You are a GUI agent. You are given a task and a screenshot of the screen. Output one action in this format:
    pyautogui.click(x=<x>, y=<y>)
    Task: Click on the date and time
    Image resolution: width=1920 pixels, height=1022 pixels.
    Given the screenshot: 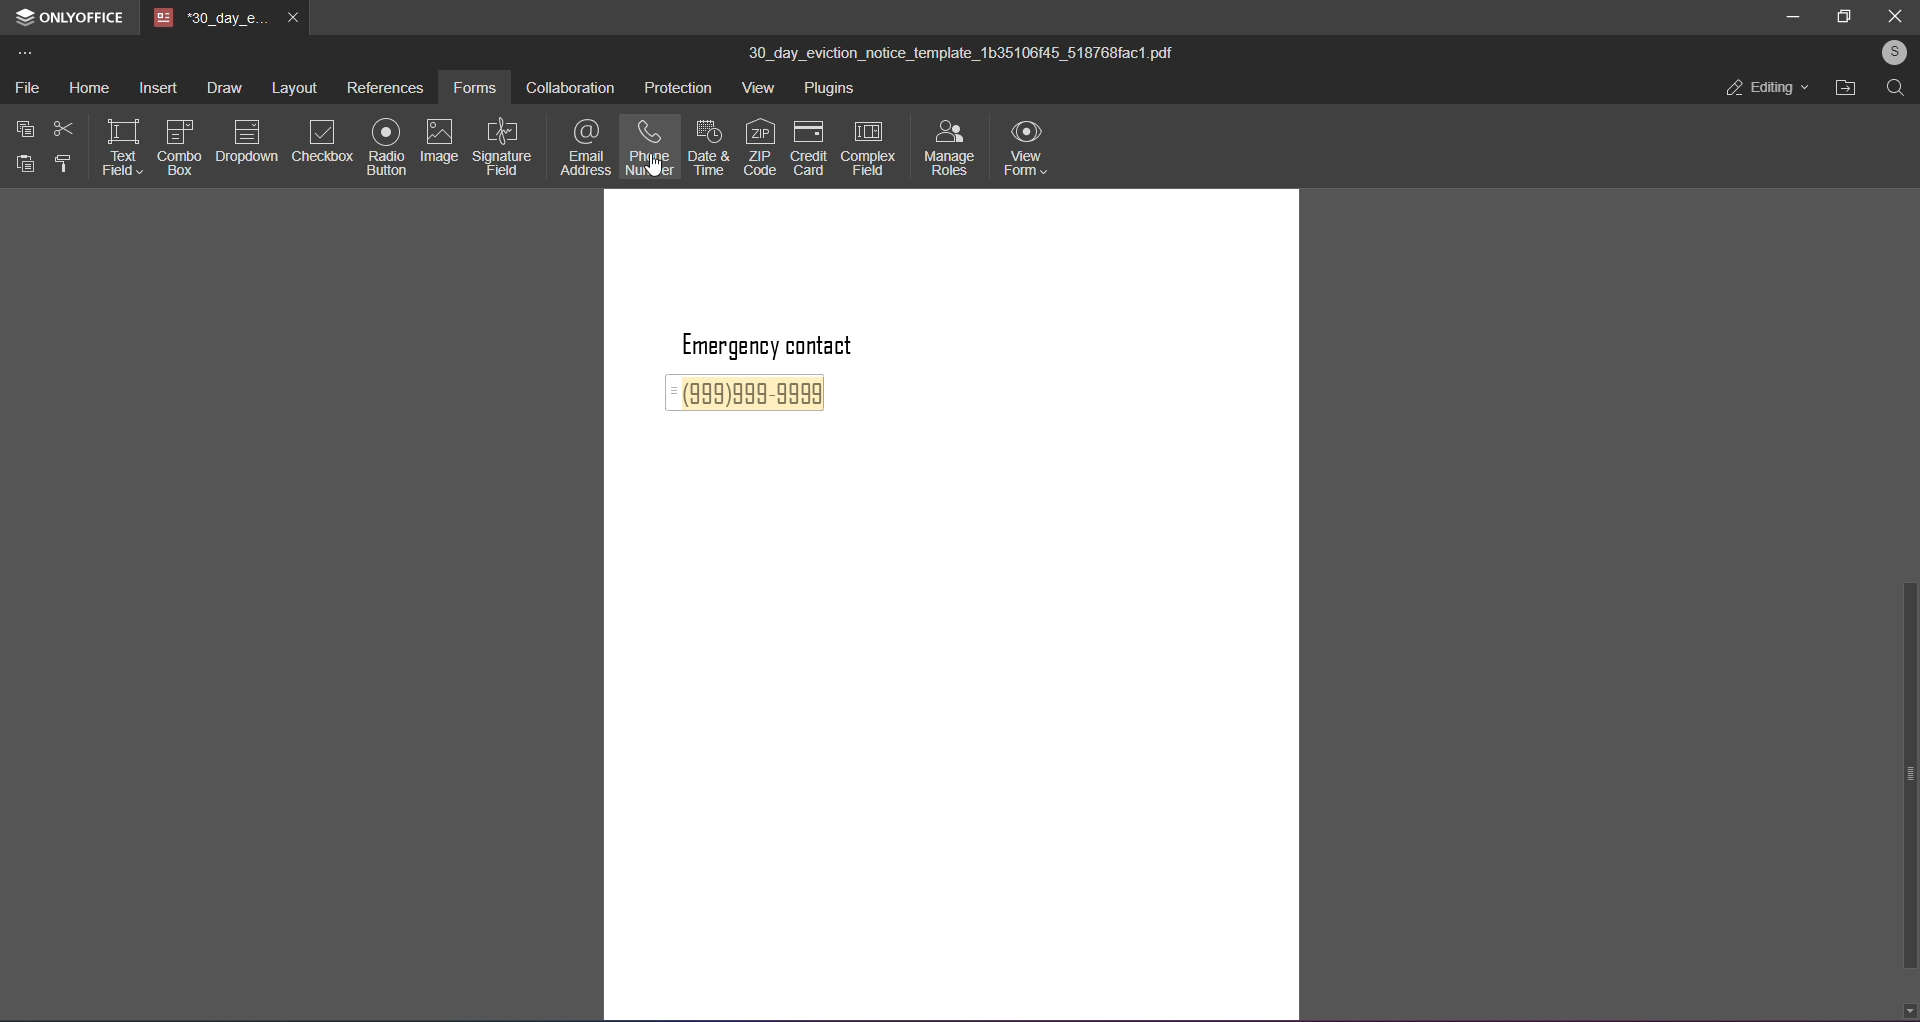 What is the action you would take?
    pyautogui.click(x=710, y=150)
    